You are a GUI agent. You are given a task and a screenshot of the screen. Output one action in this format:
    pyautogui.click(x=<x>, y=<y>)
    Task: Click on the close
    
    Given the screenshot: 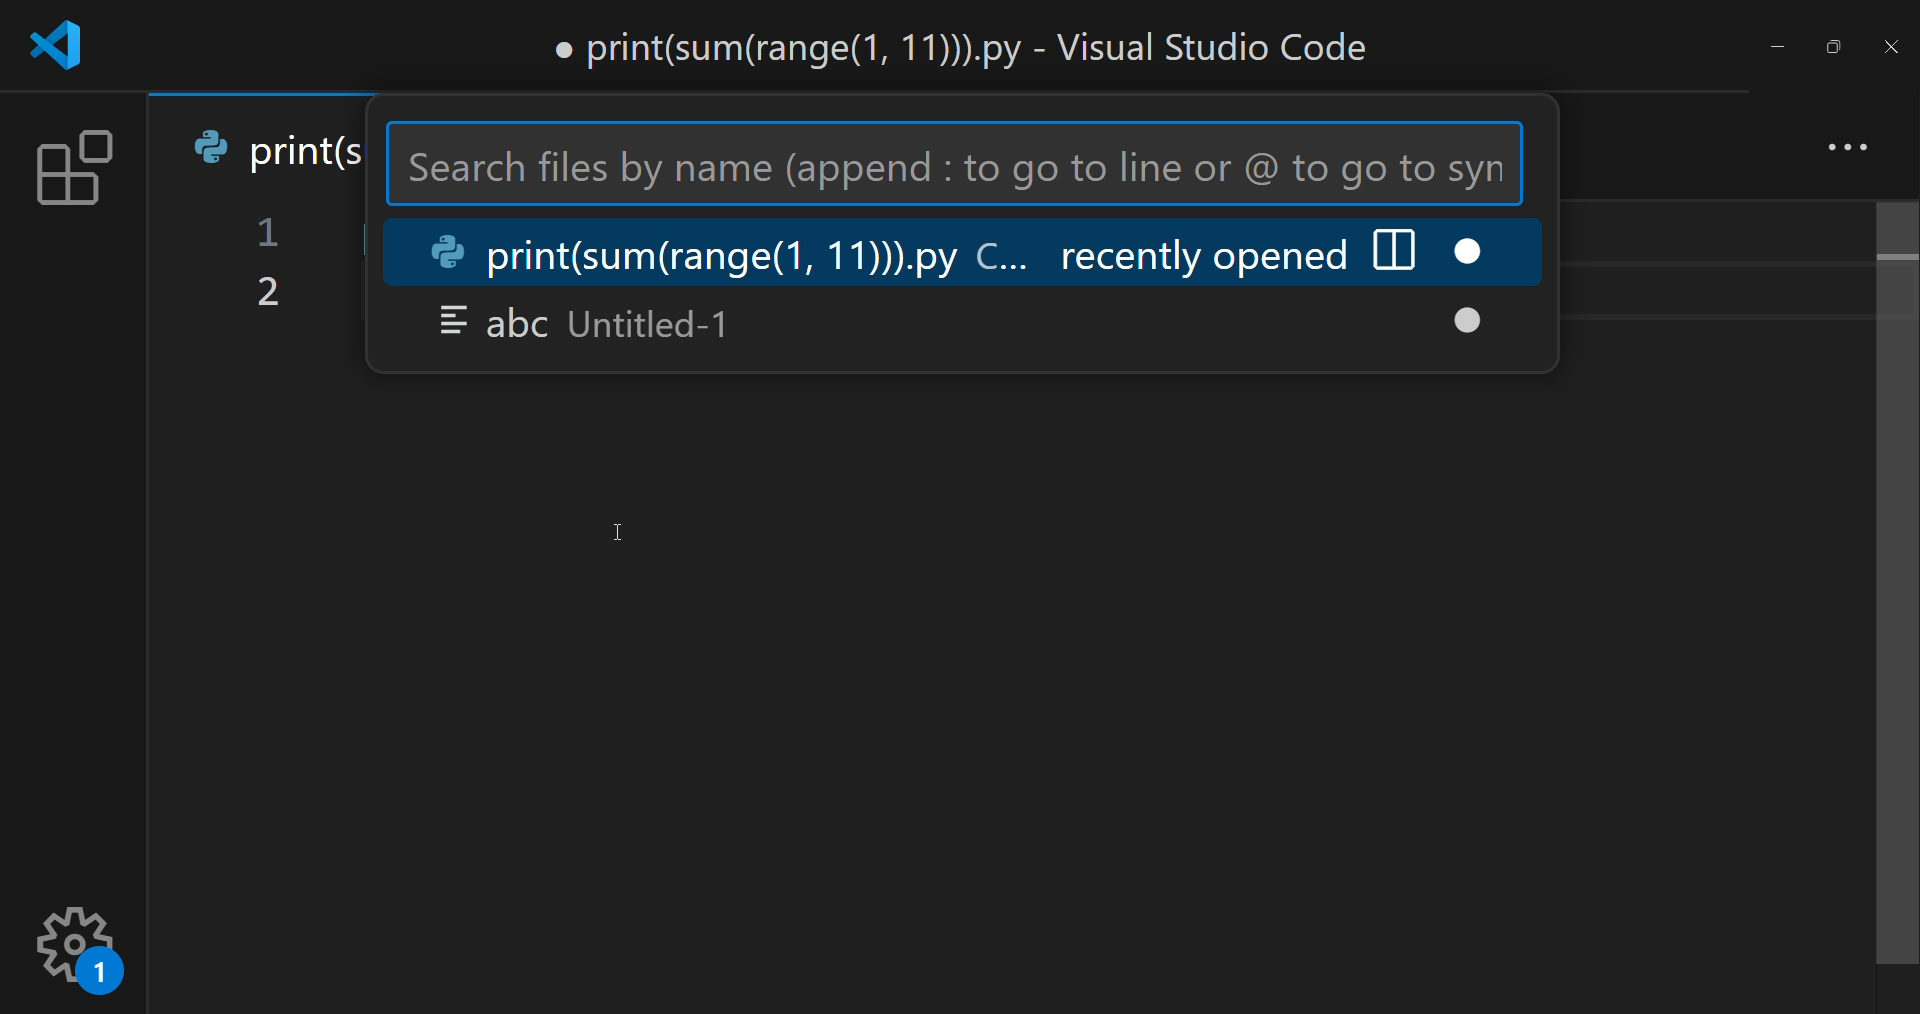 What is the action you would take?
    pyautogui.click(x=1890, y=51)
    